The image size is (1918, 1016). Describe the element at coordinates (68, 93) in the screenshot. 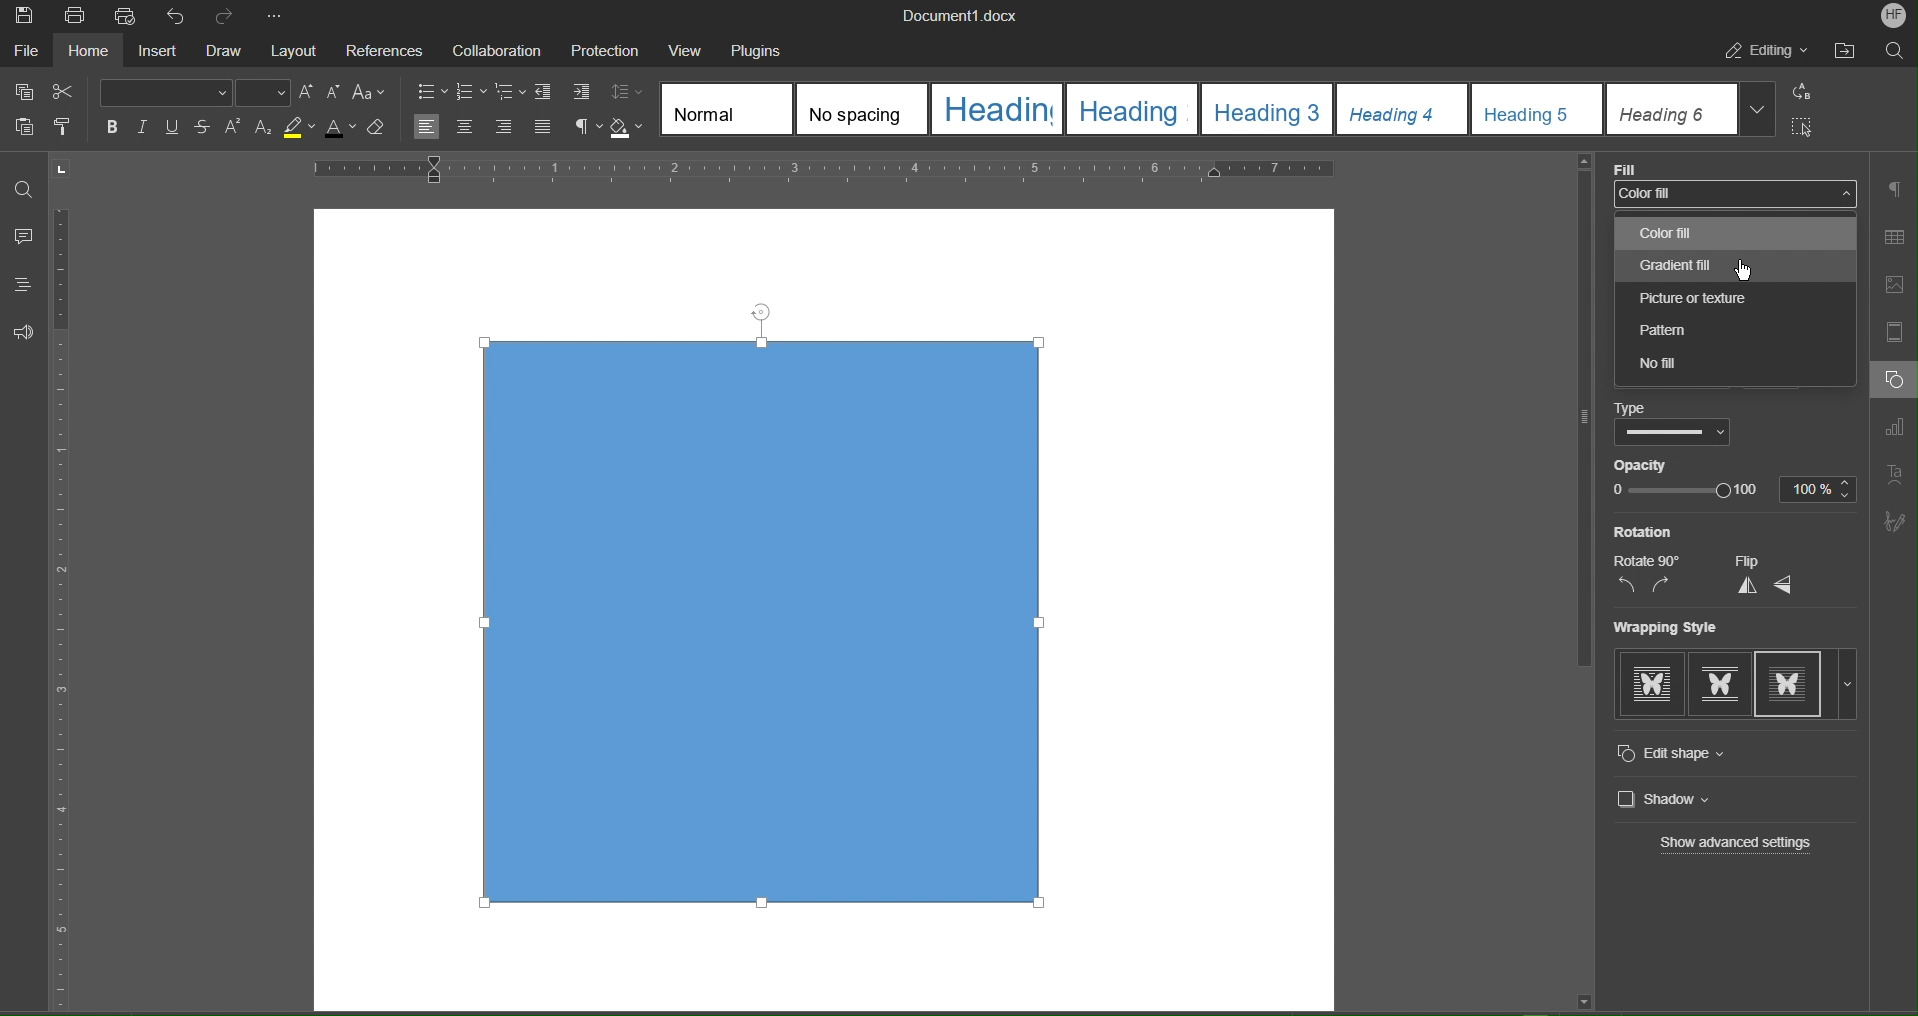

I see `Cut` at that location.